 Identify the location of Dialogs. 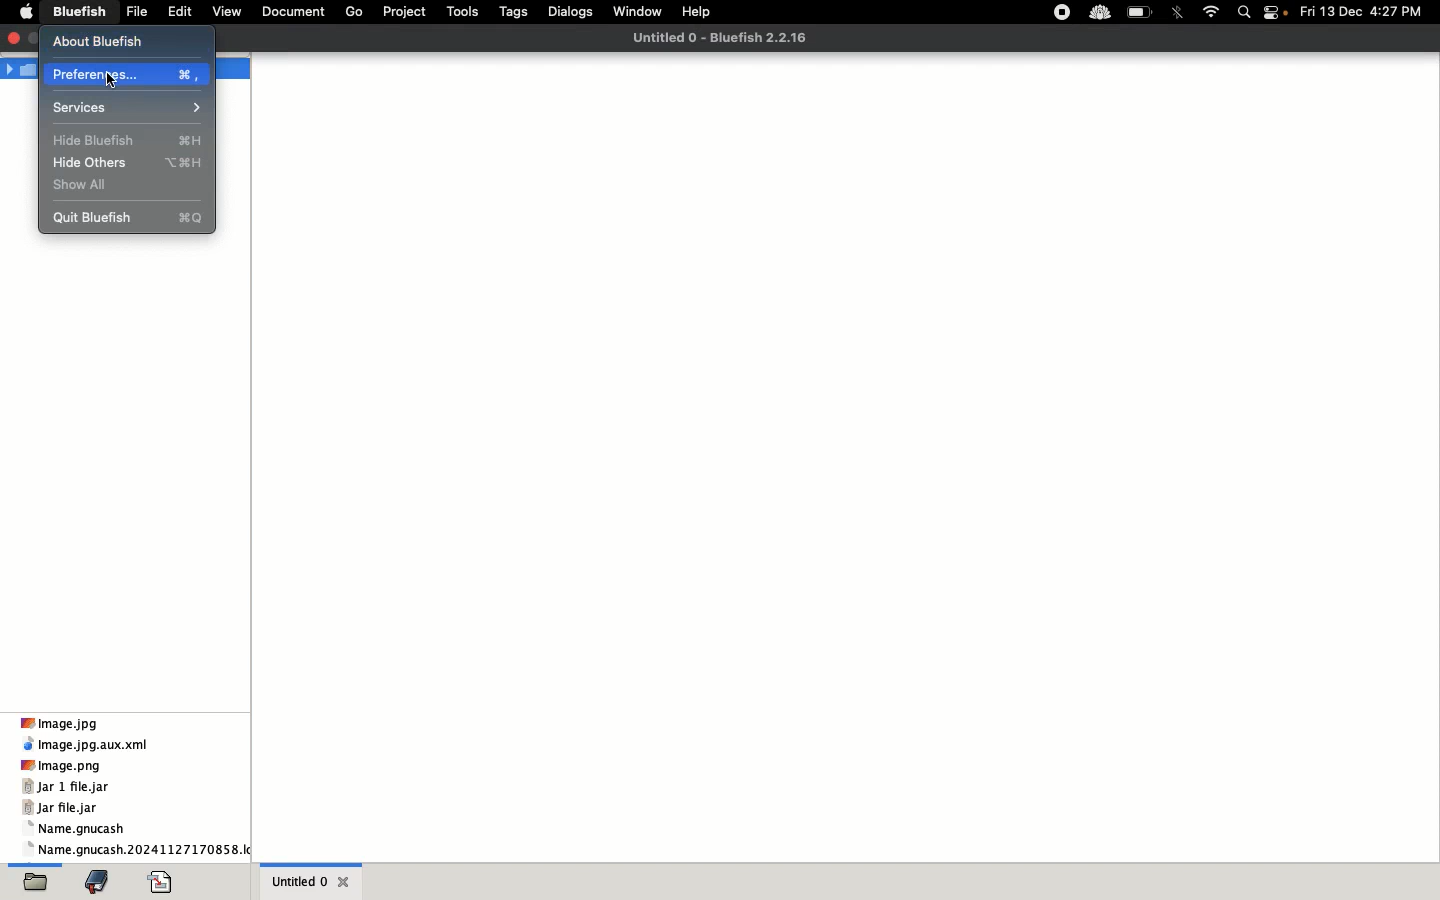
(571, 12).